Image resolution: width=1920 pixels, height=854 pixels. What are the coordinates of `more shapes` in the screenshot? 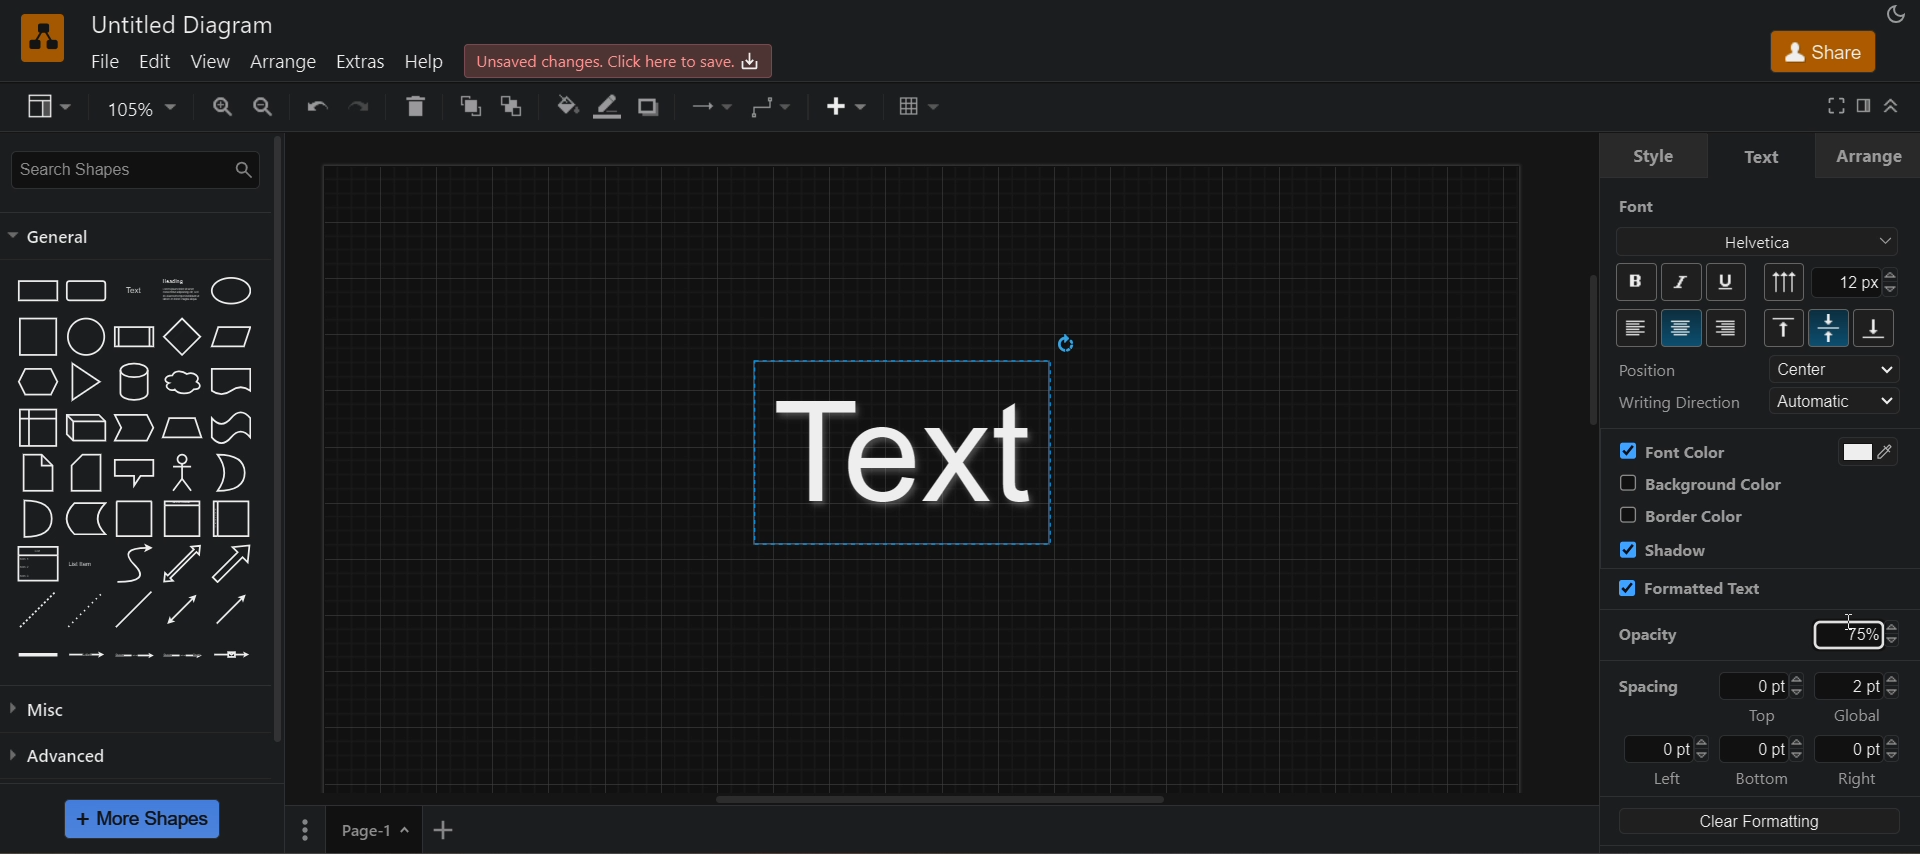 It's located at (142, 819).